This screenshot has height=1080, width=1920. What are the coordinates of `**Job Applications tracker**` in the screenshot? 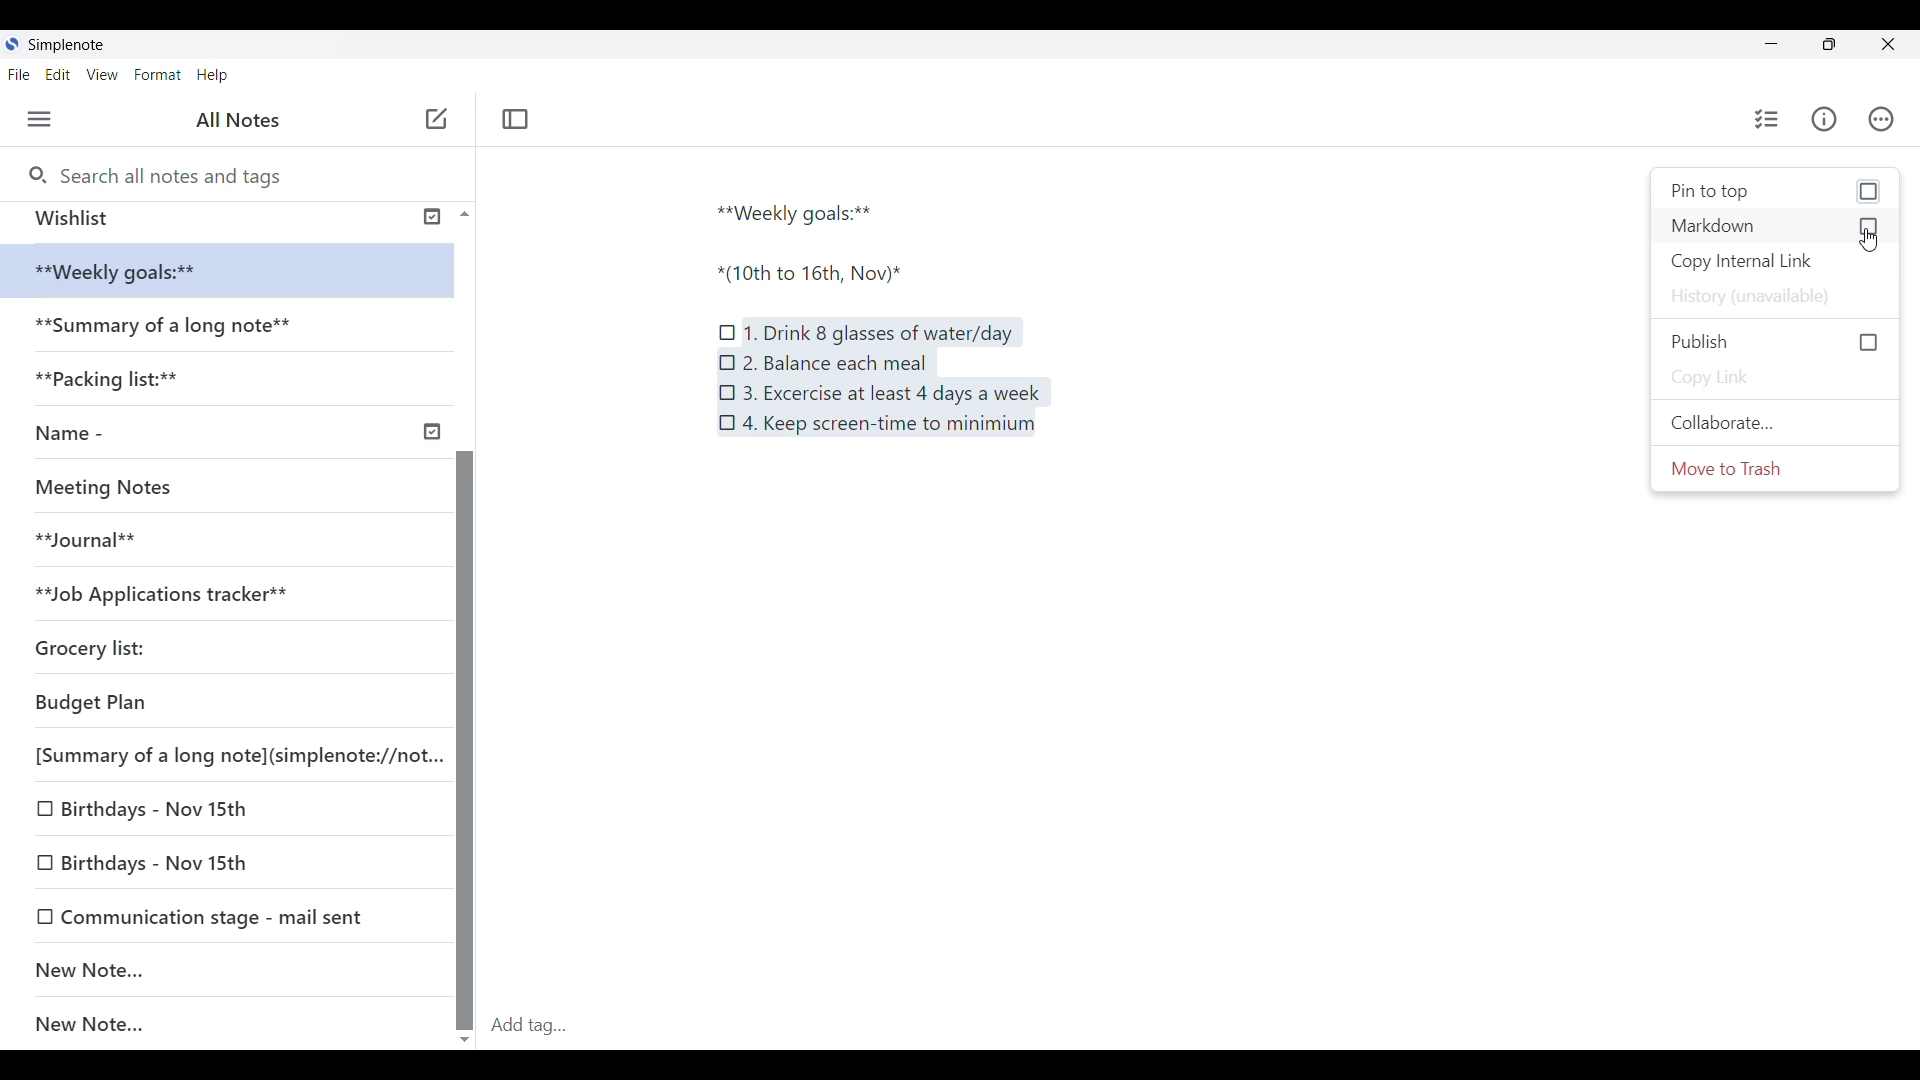 It's located at (181, 593).